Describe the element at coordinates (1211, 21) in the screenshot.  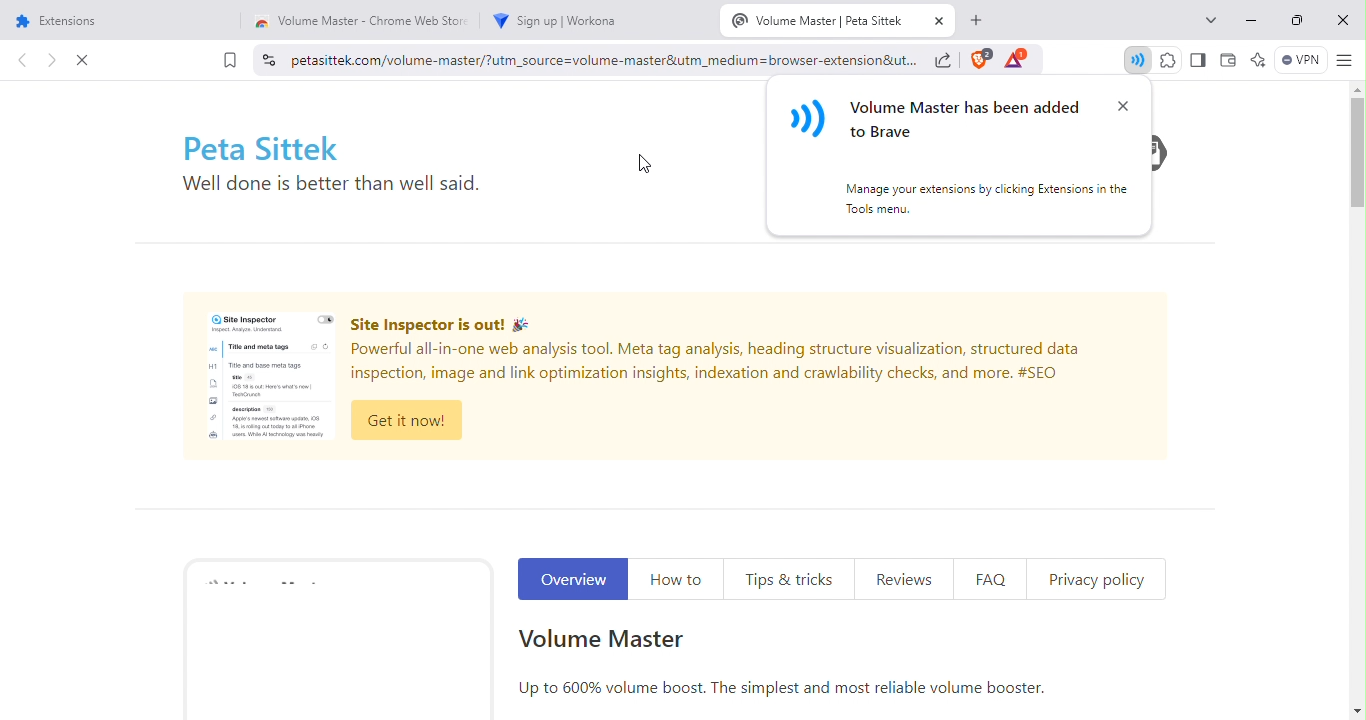
I see `search tabs ` at that location.